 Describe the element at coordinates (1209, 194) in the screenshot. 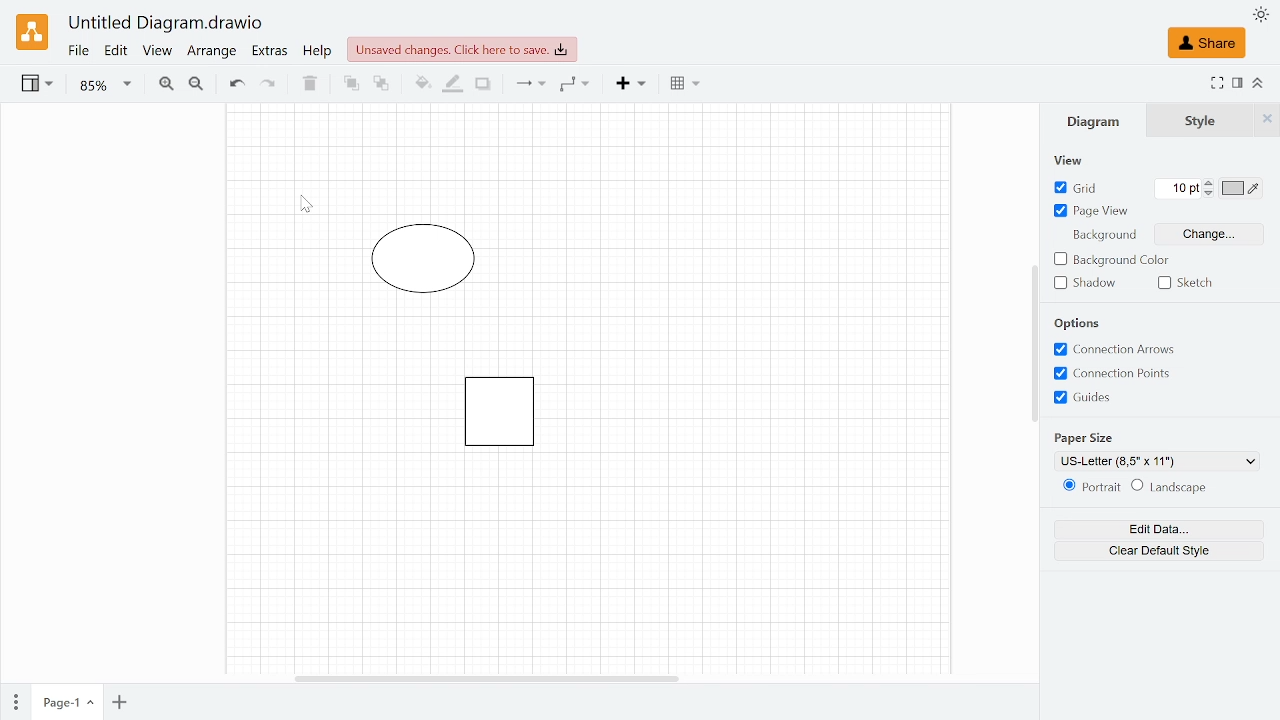

I see `Decrease grid units` at that location.